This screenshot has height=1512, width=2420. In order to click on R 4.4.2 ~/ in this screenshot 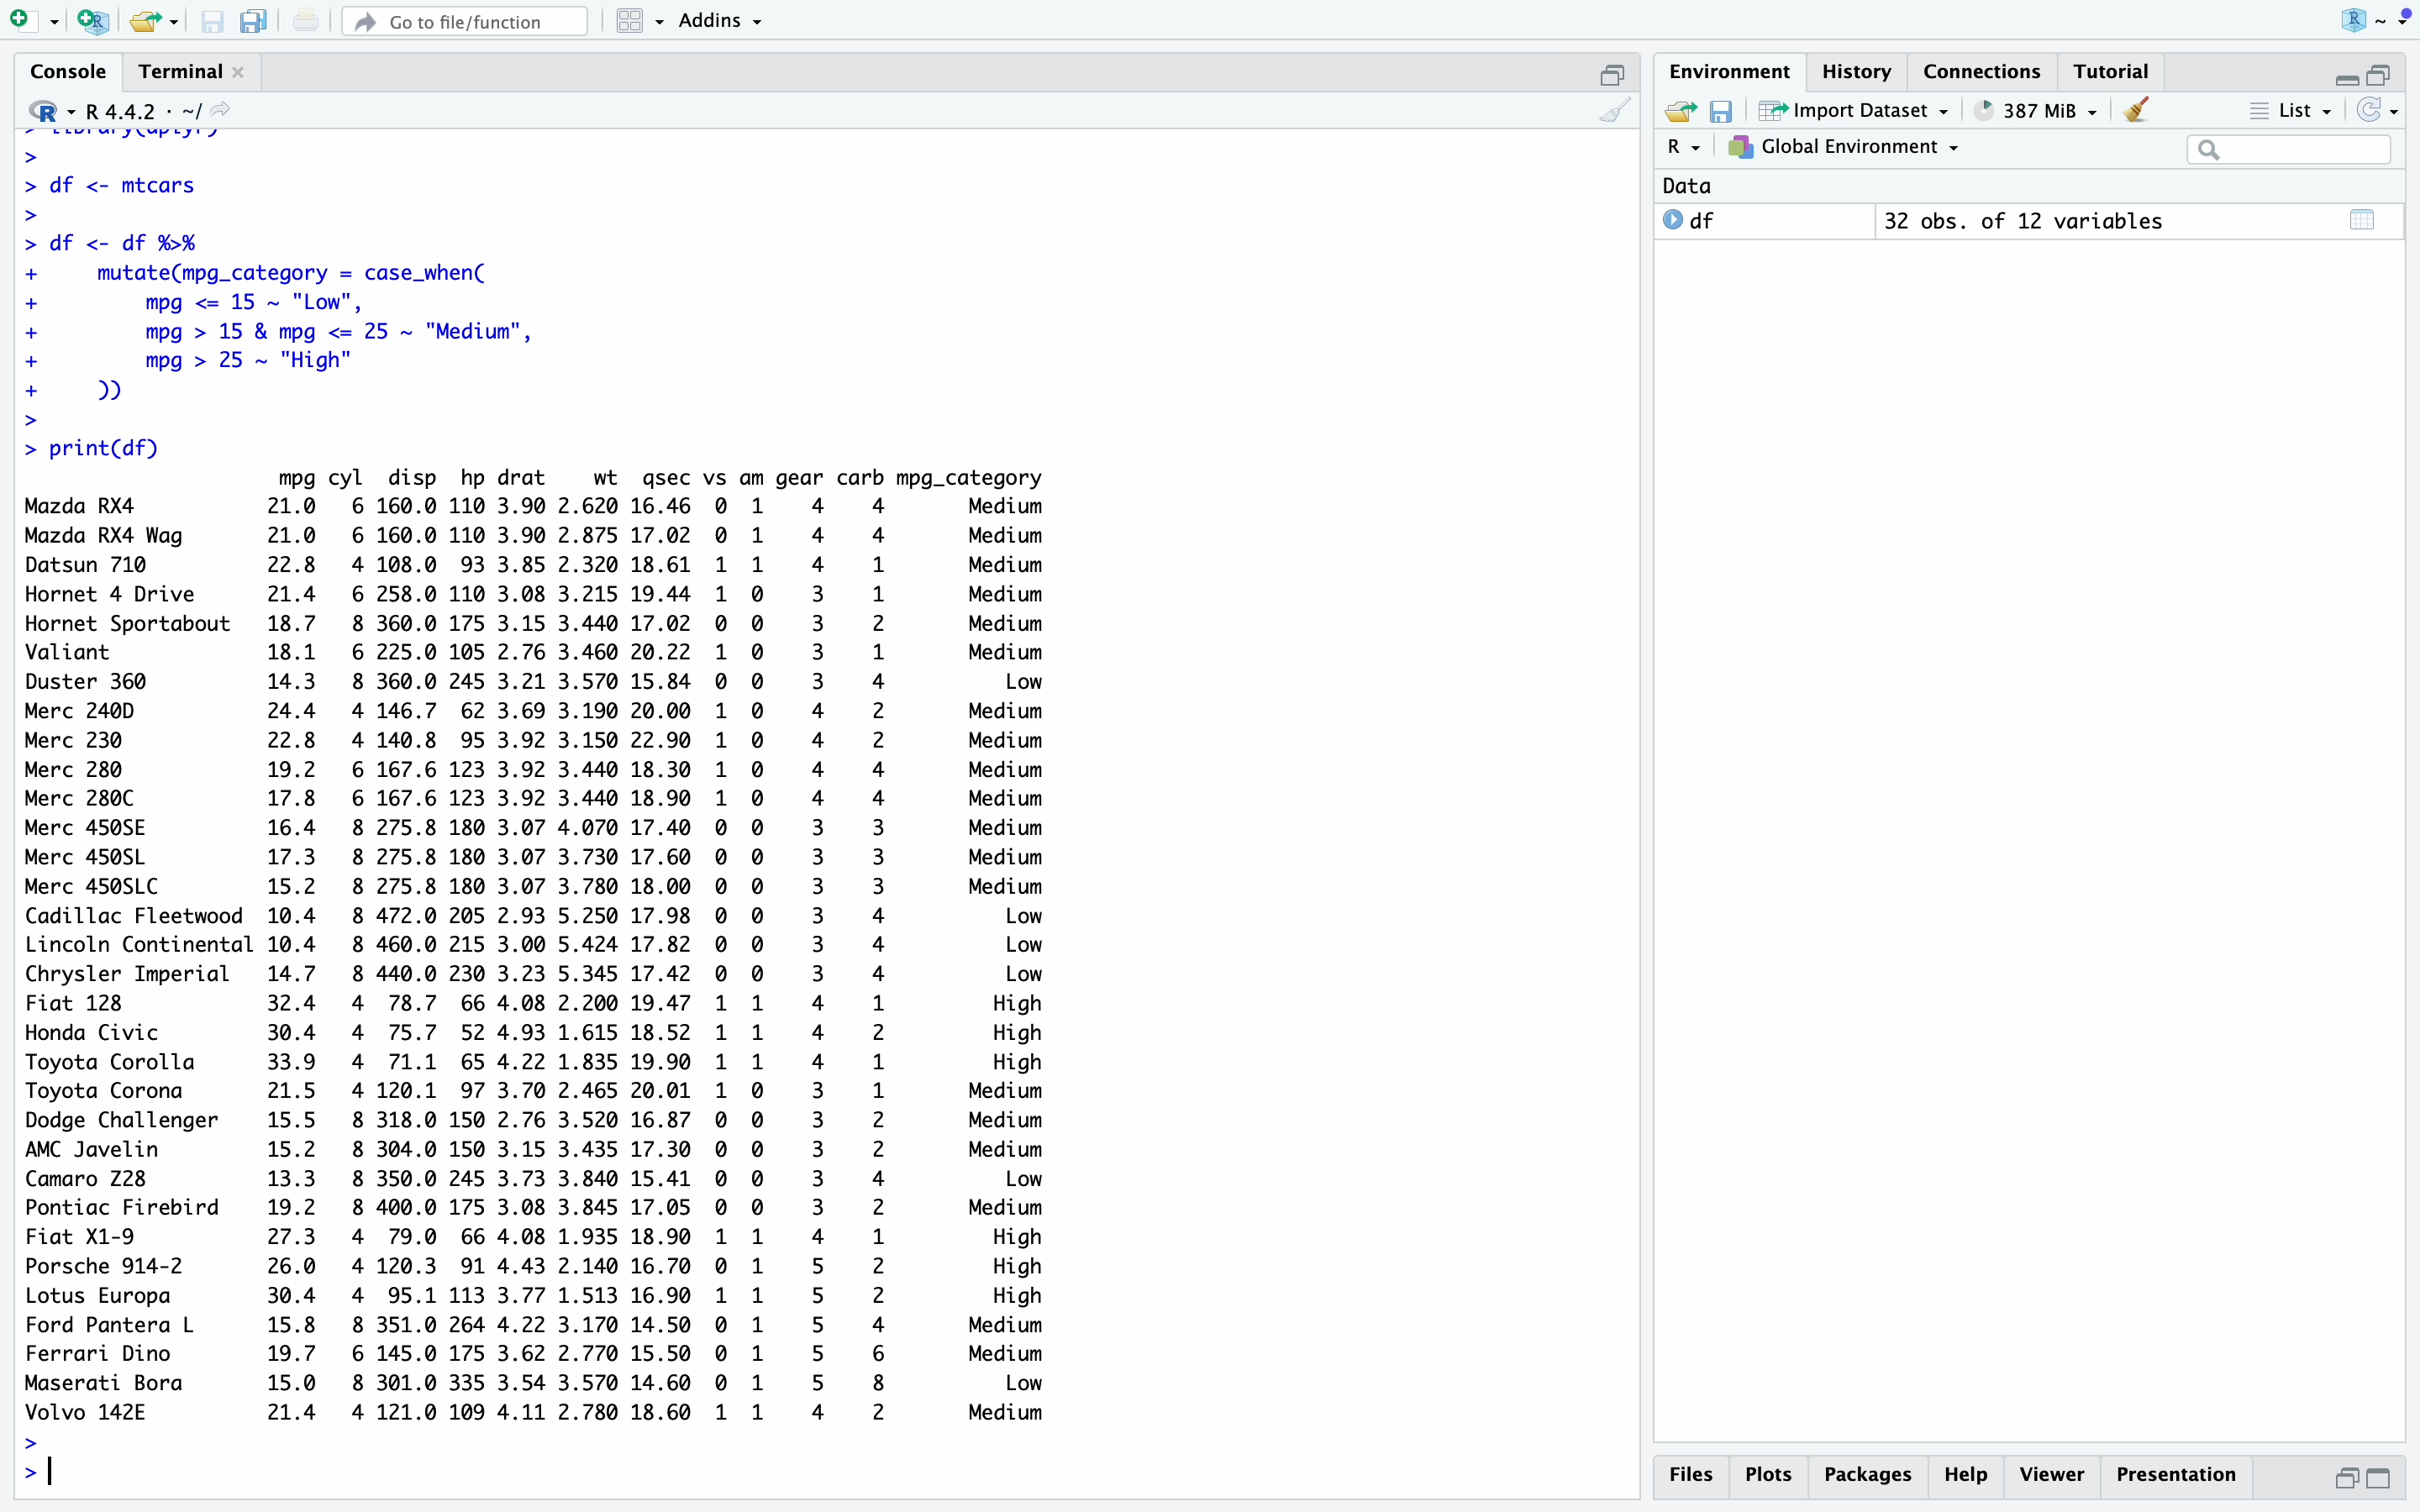, I will do `click(146, 112)`.